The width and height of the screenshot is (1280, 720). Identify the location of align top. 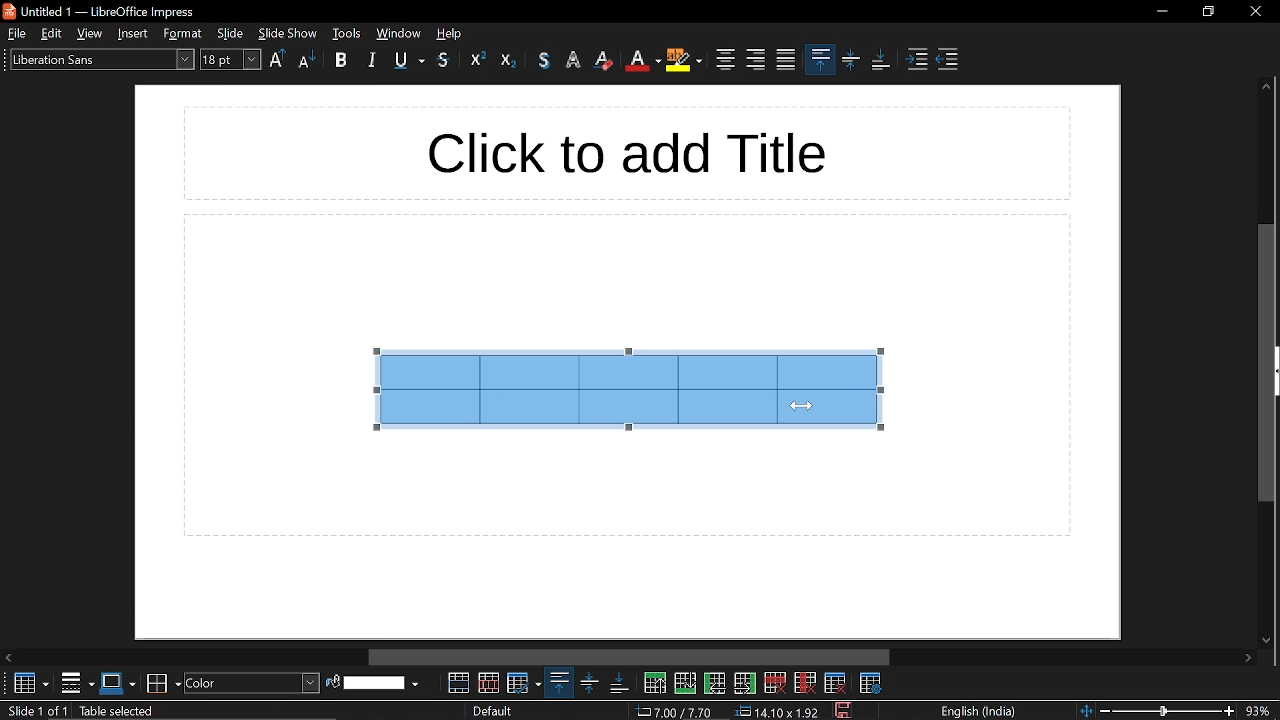
(821, 59).